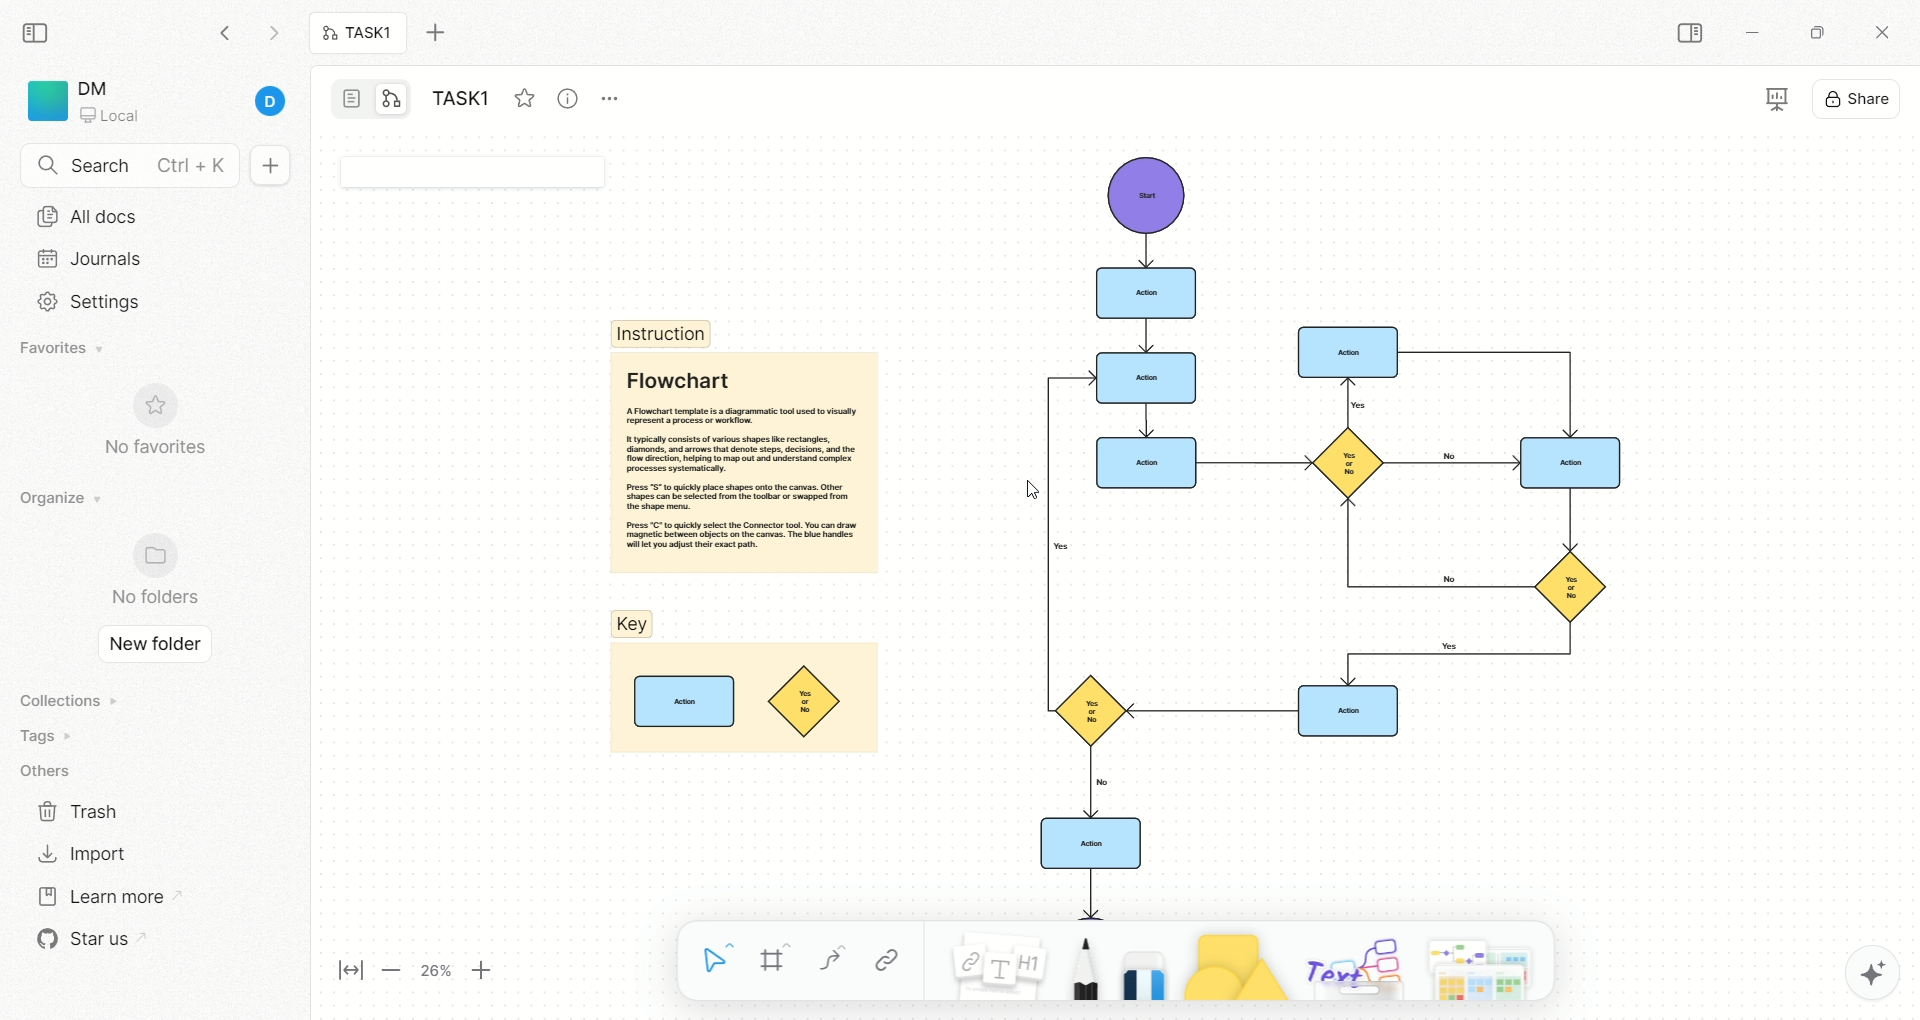 Image resolution: width=1920 pixels, height=1020 pixels. What do you see at coordinates (146, 572) in the screenshot?
I see `no folder` at bounding box center [146, 572].